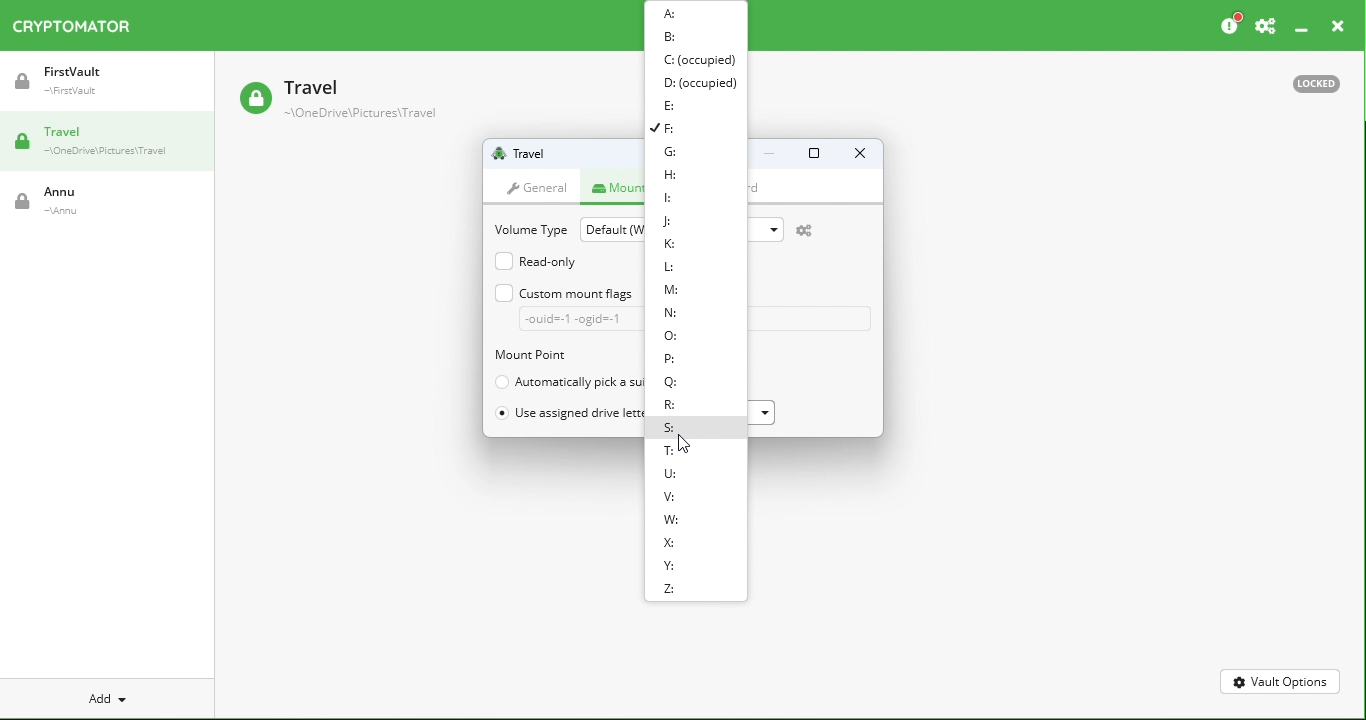 The width and height of the screenshot is (1366, 720). What do you see at coordinates (1265, 23) in the screenshot?
I see `Preferences` at bounding box center [1265, 23].